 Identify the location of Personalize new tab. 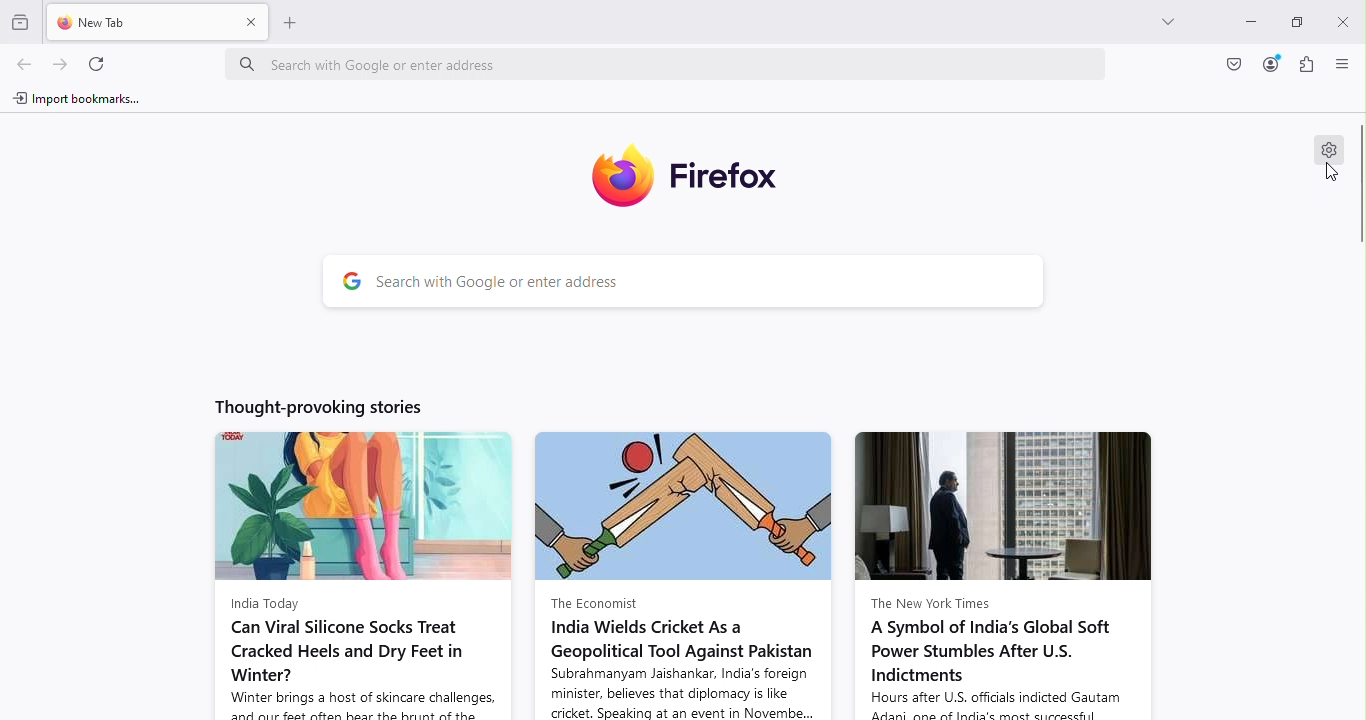
(1326, 151).